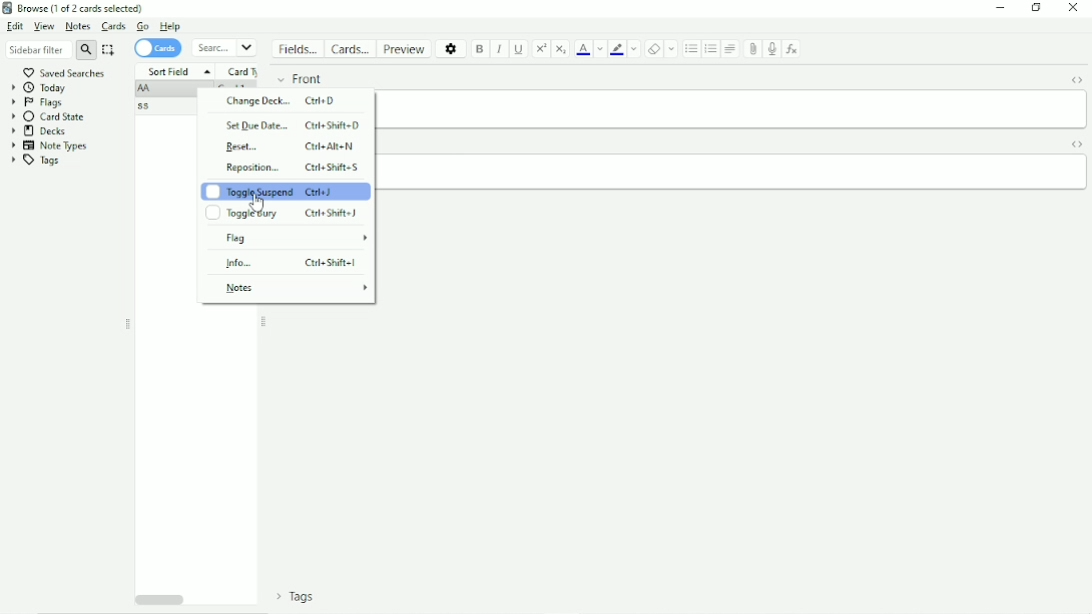 Image resolution: width=1092 pixels, height=614 pixels. What do you see at coordinates (292, 125) in the screenshot?
I see `Set Due Date Ctrl + Shift + D` at bounding box center [292, 125].